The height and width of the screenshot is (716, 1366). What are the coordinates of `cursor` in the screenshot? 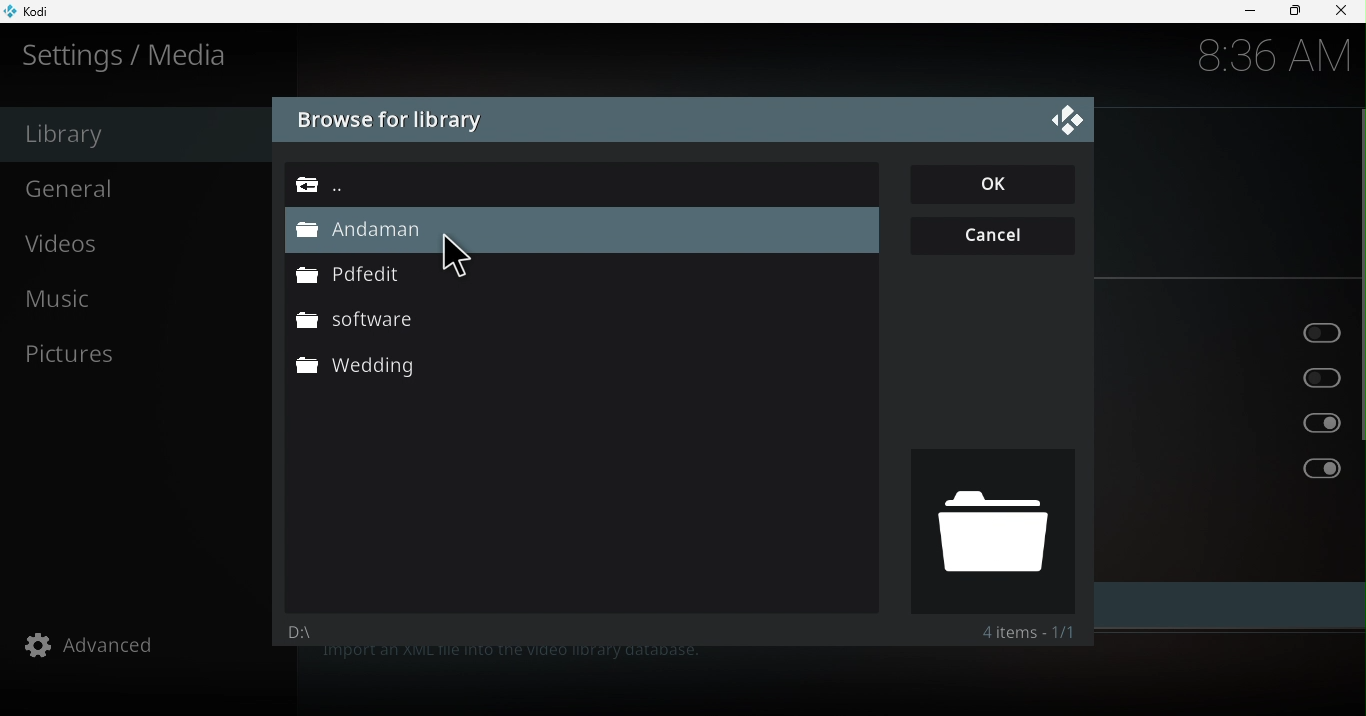 It's located at (463, 262).